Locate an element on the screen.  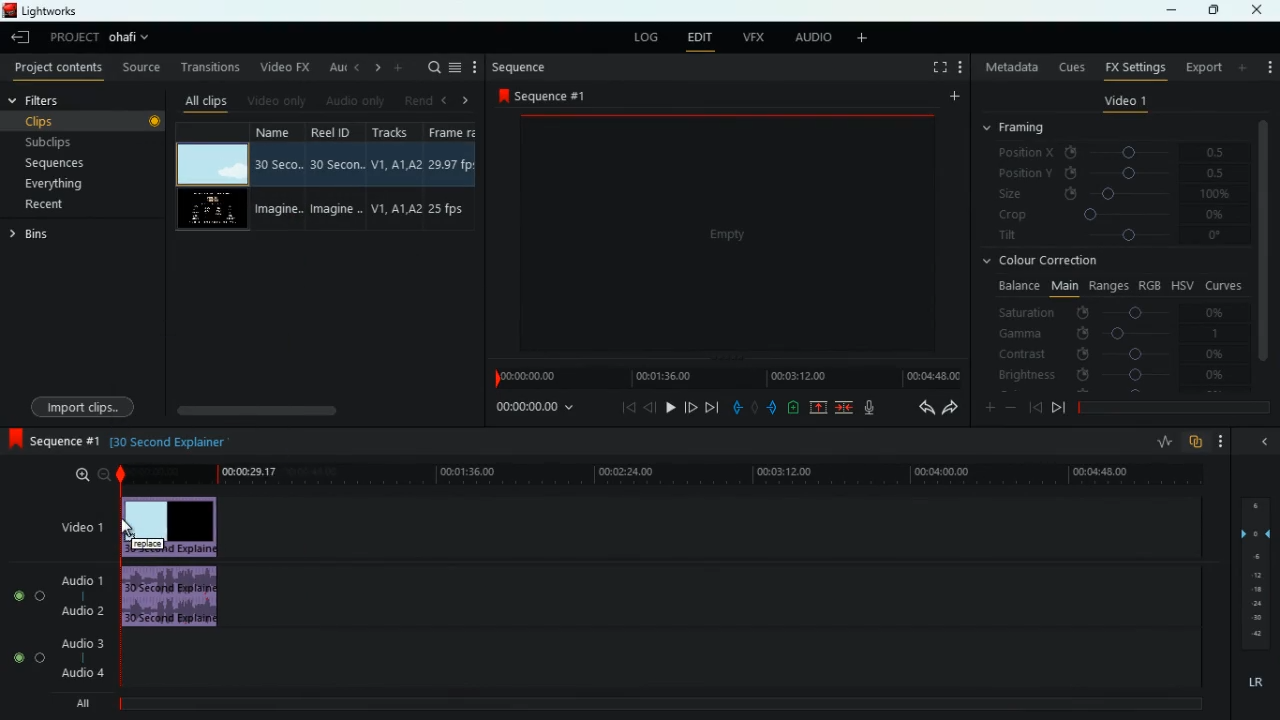
balance is located at coordinates (1014, 287).